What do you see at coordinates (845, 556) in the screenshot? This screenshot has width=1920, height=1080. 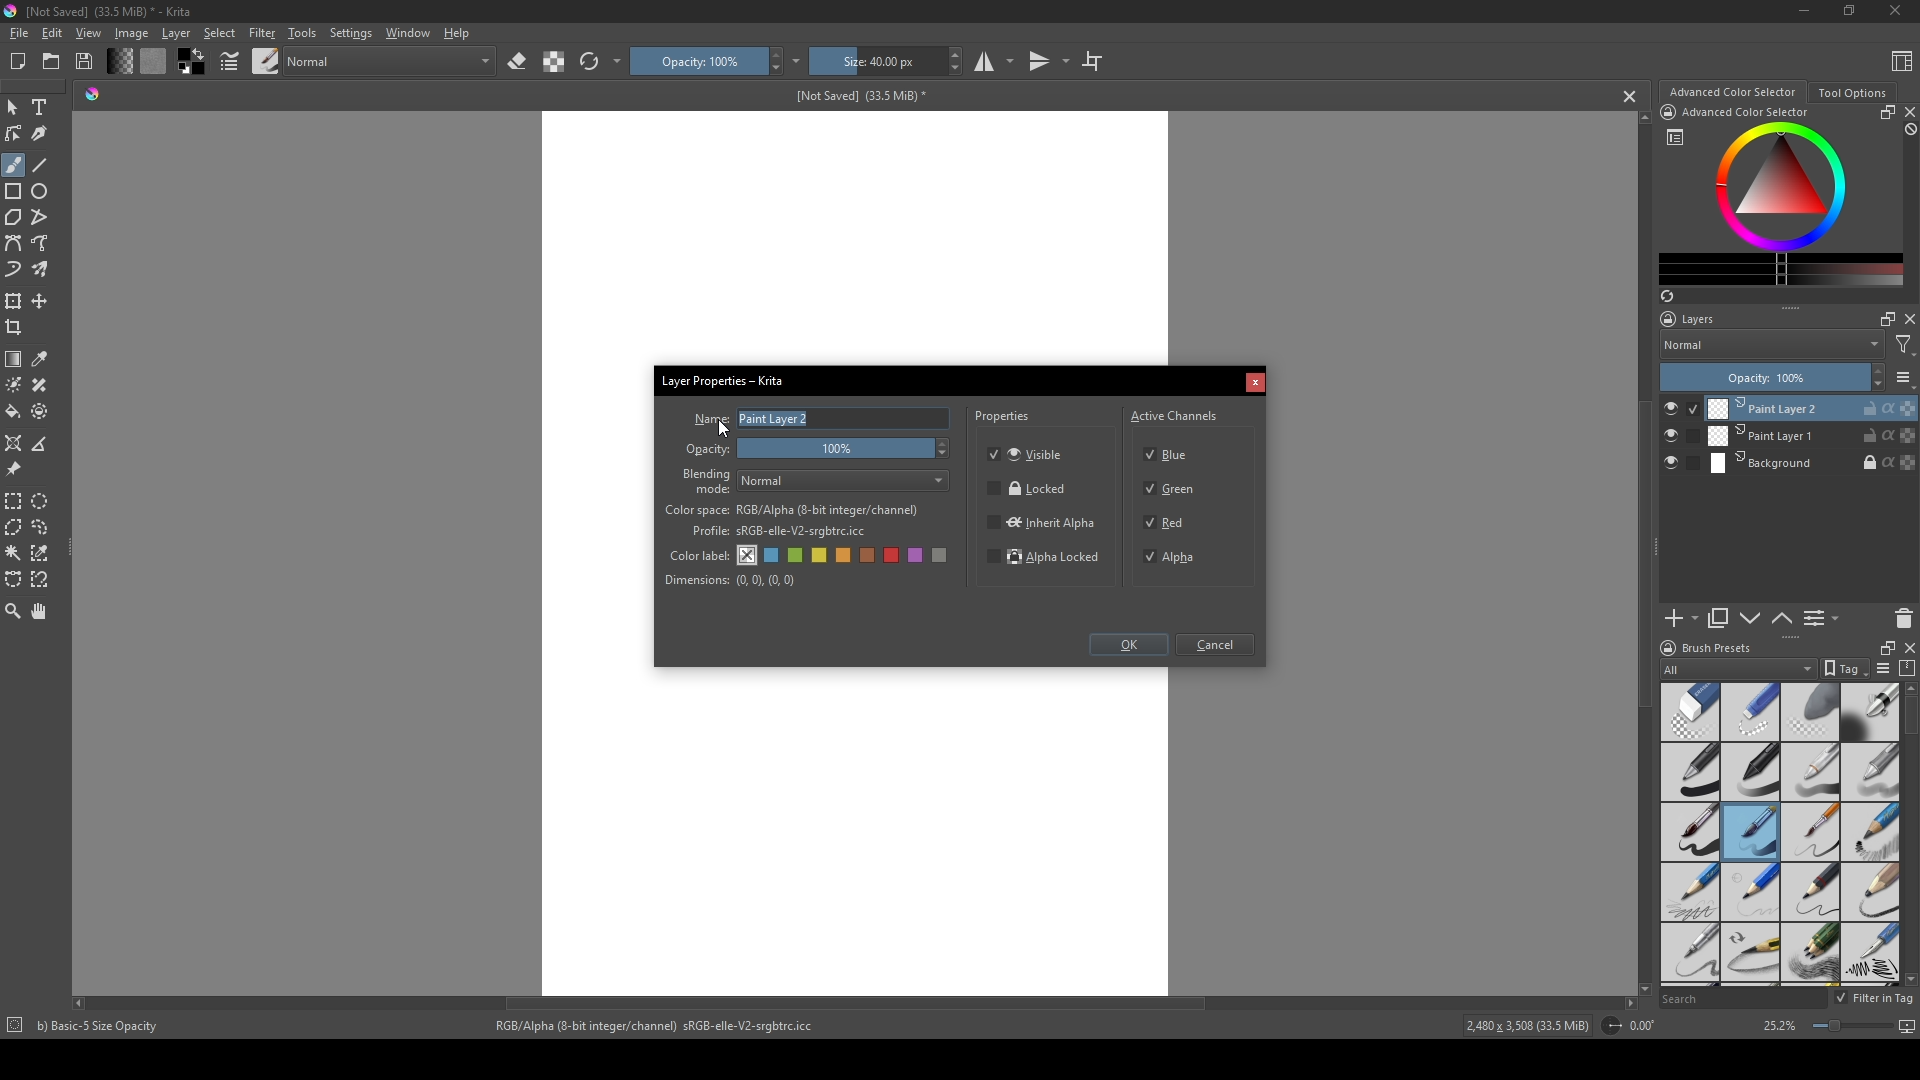 I see `yellow` at bounding box center [845, 556].